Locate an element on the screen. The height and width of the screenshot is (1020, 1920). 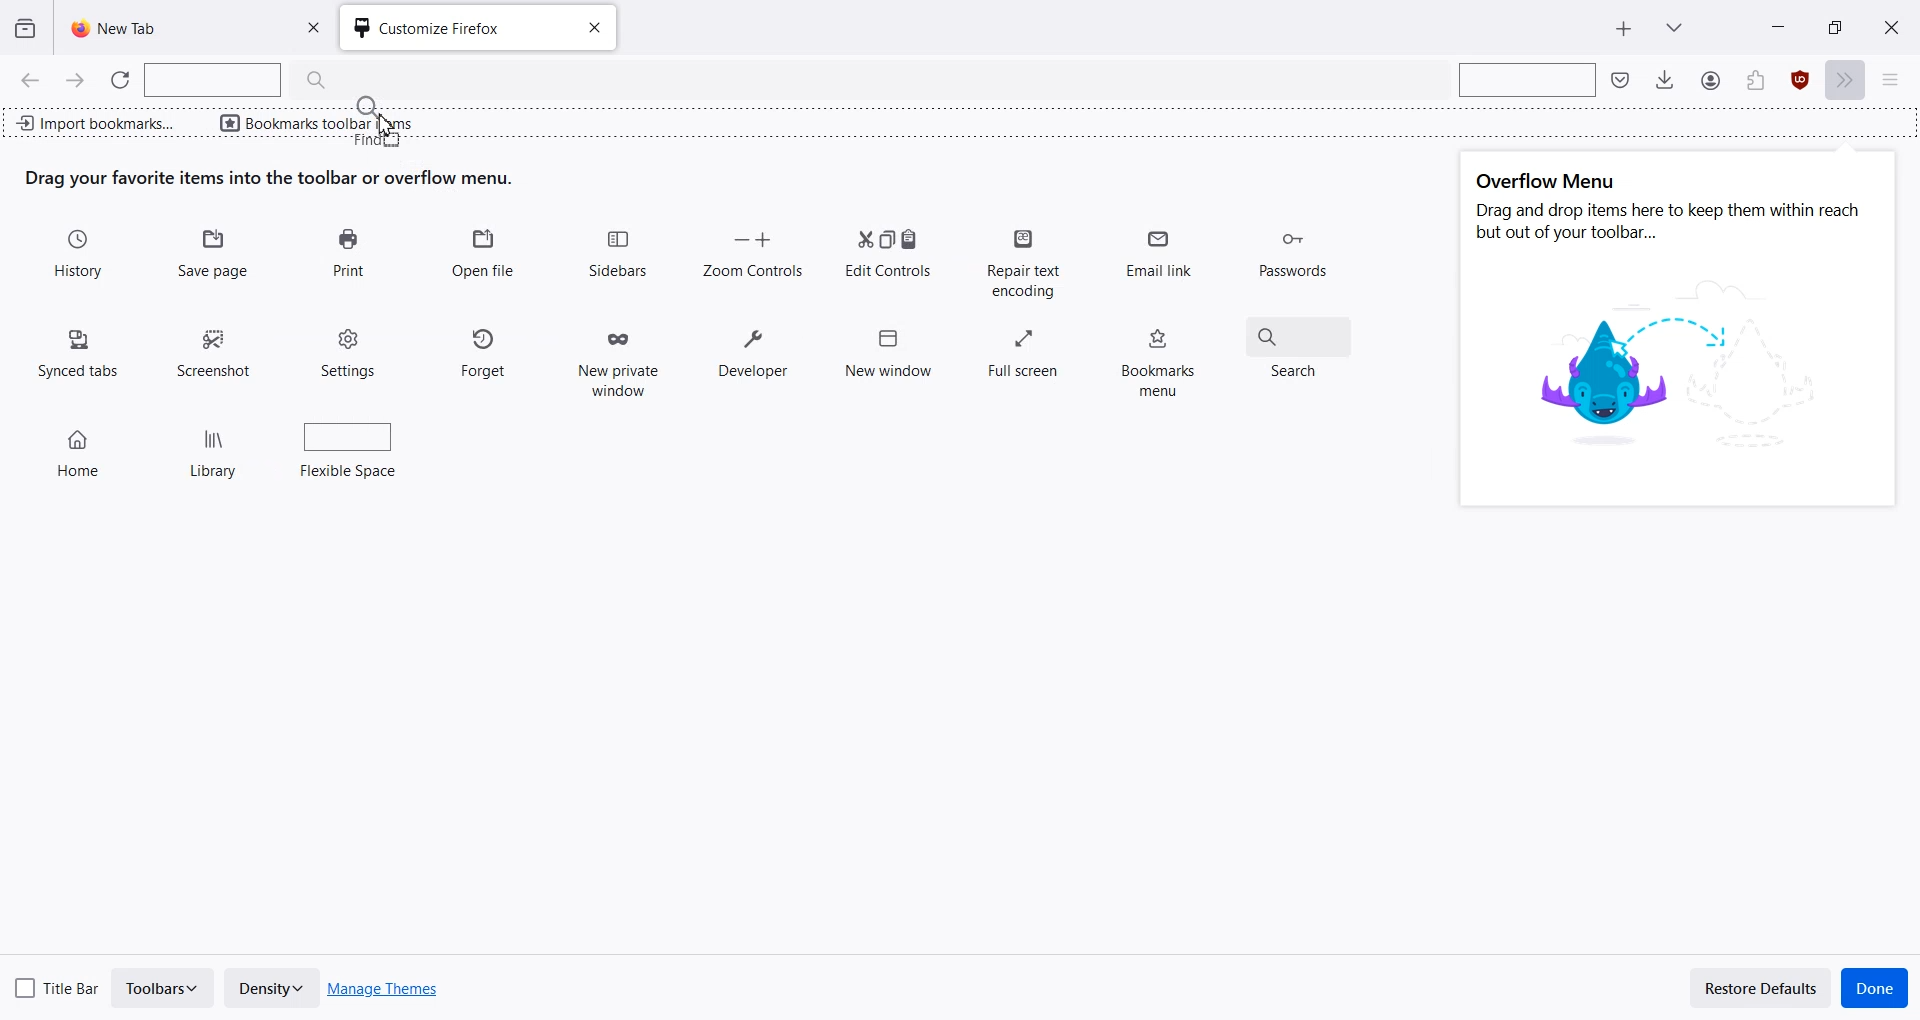
Open Application menu is located at coordinates (1898, 81).